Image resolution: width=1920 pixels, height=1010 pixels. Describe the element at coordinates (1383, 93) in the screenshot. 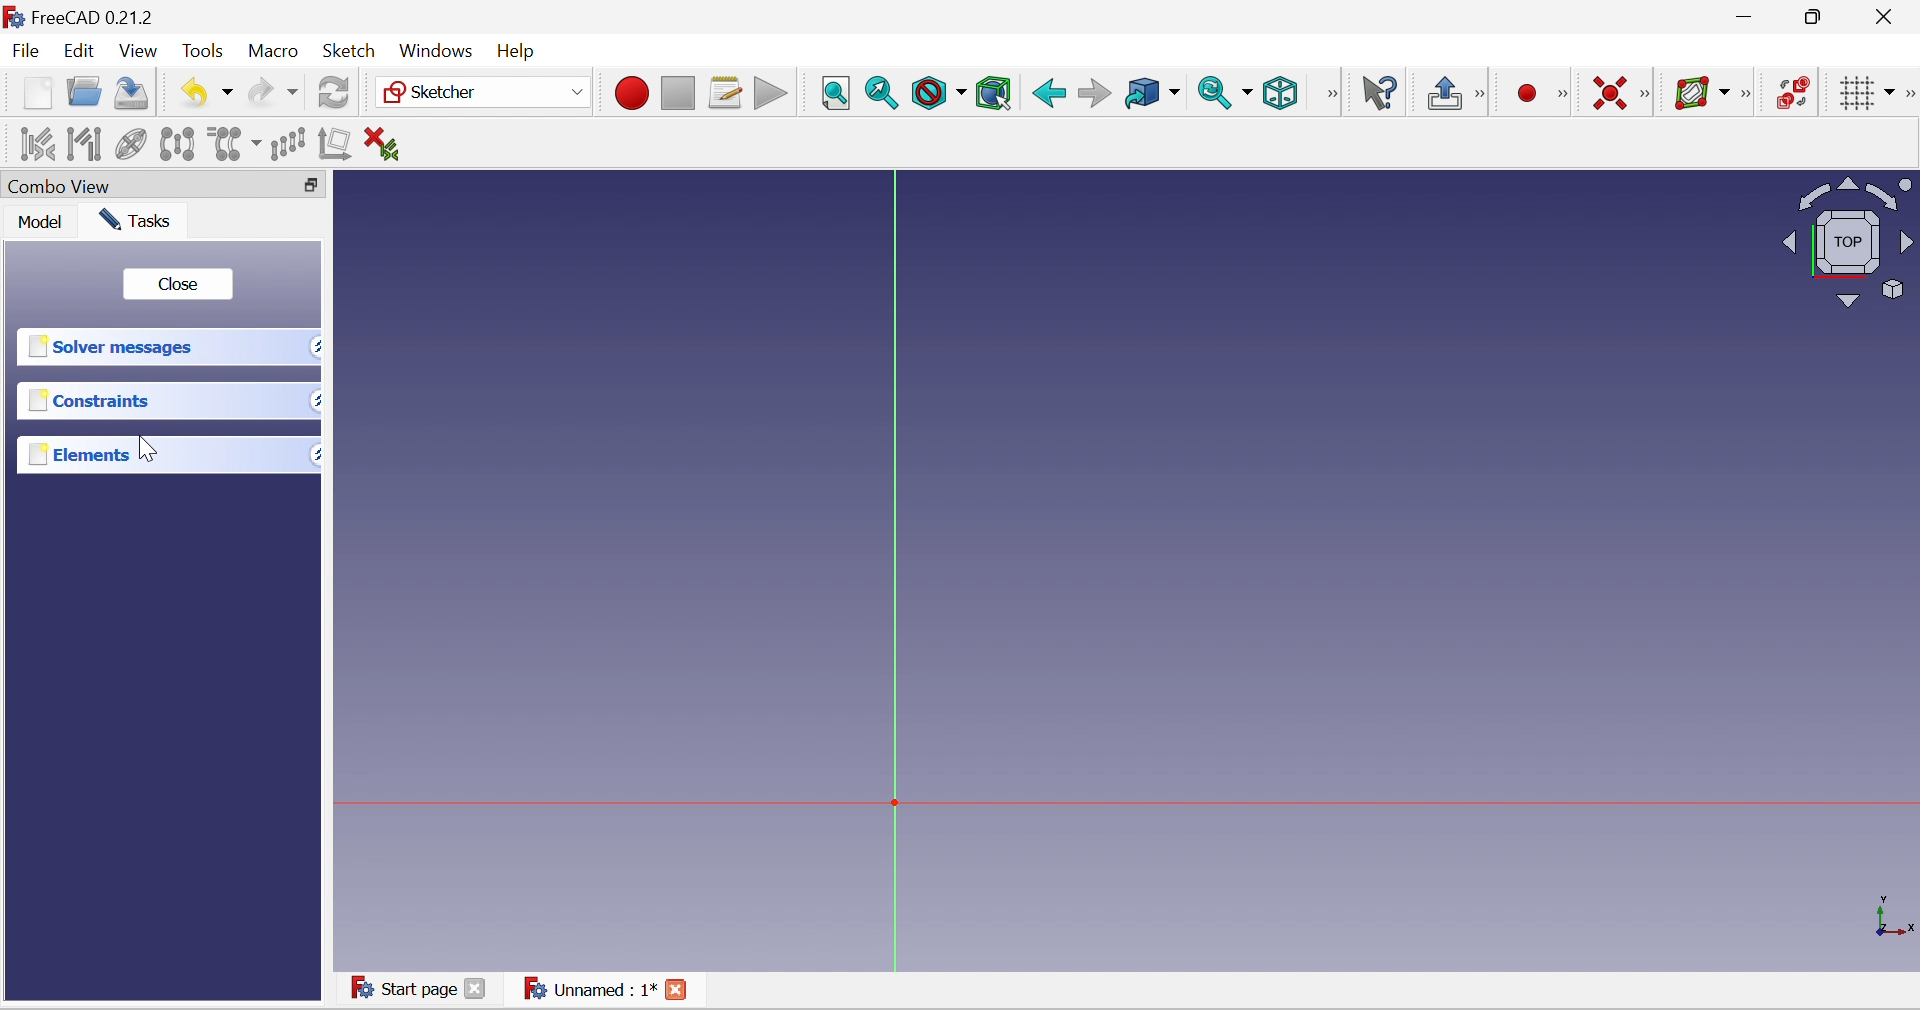

I see `What's this?` at that location.